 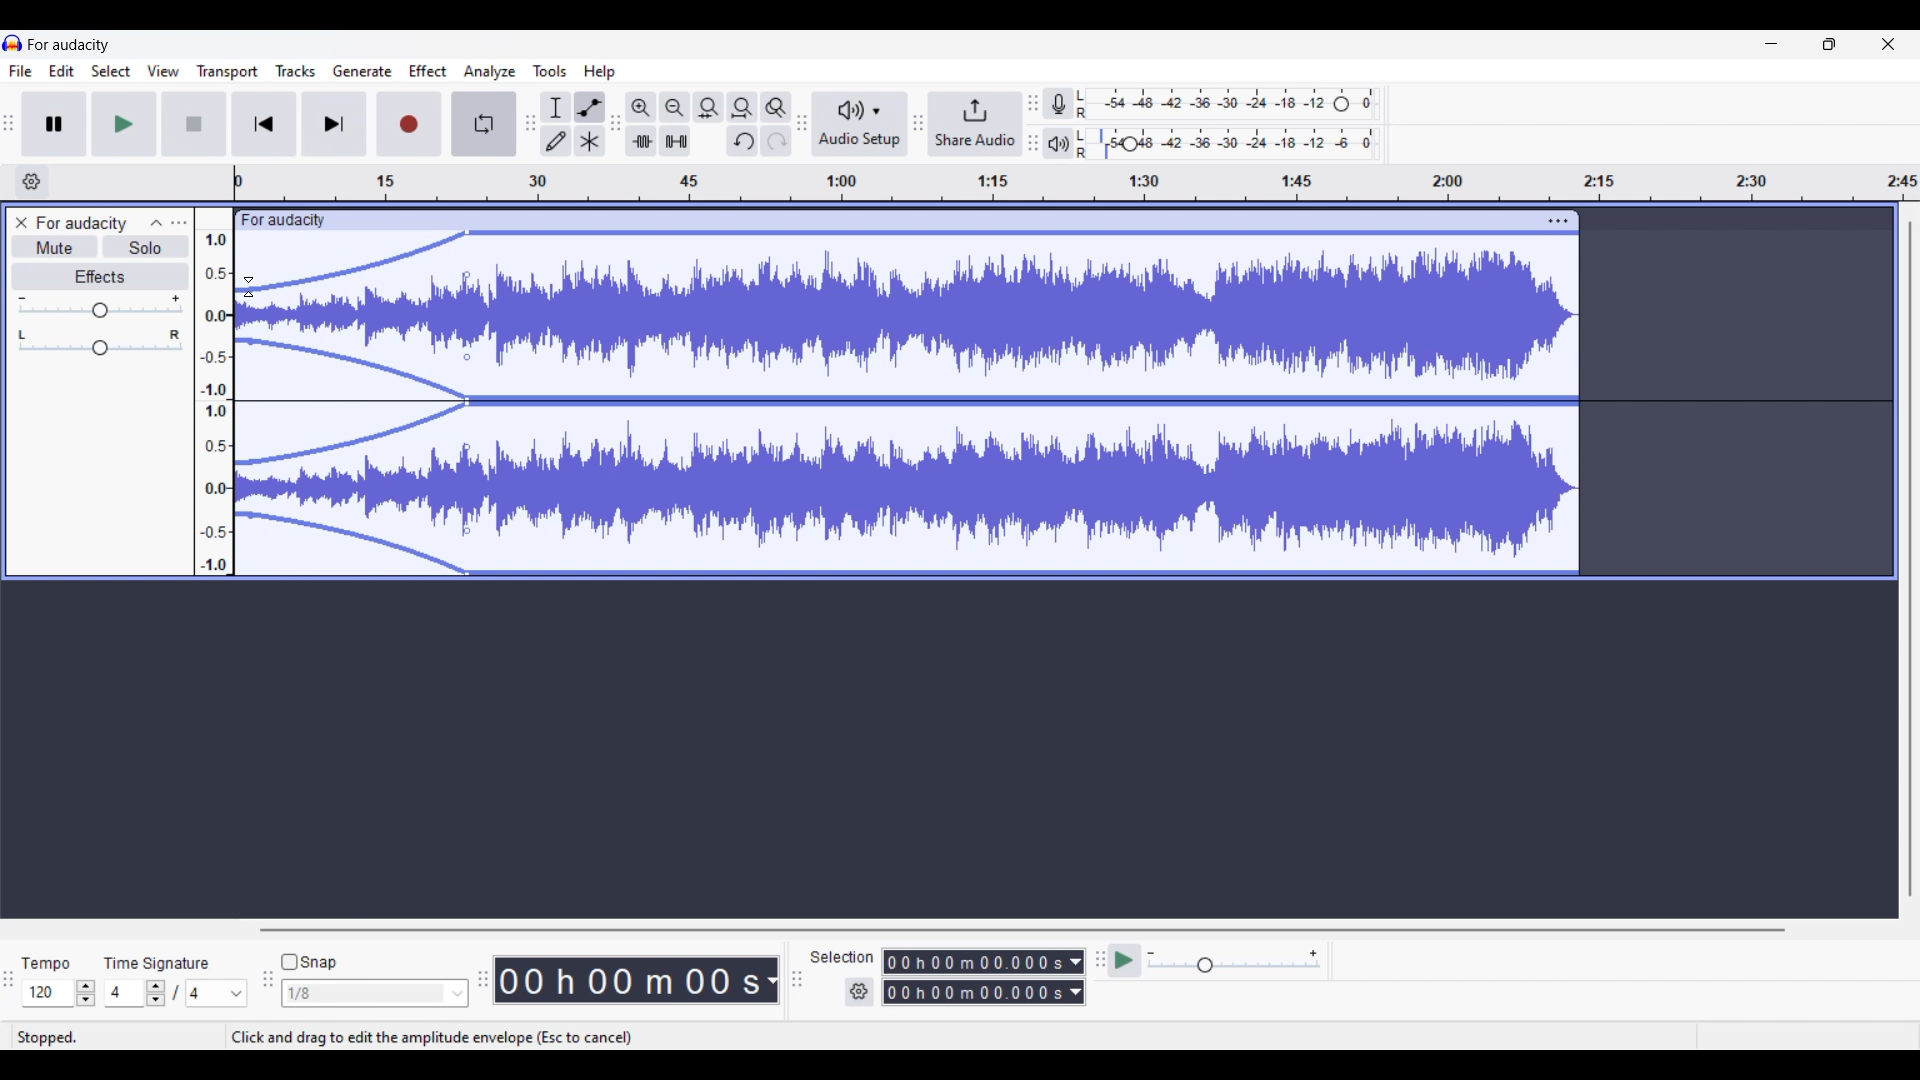 What do you see at coordinates (44, 964) in the screenshot?
I see `tempo` at bounding box center [44, 964].